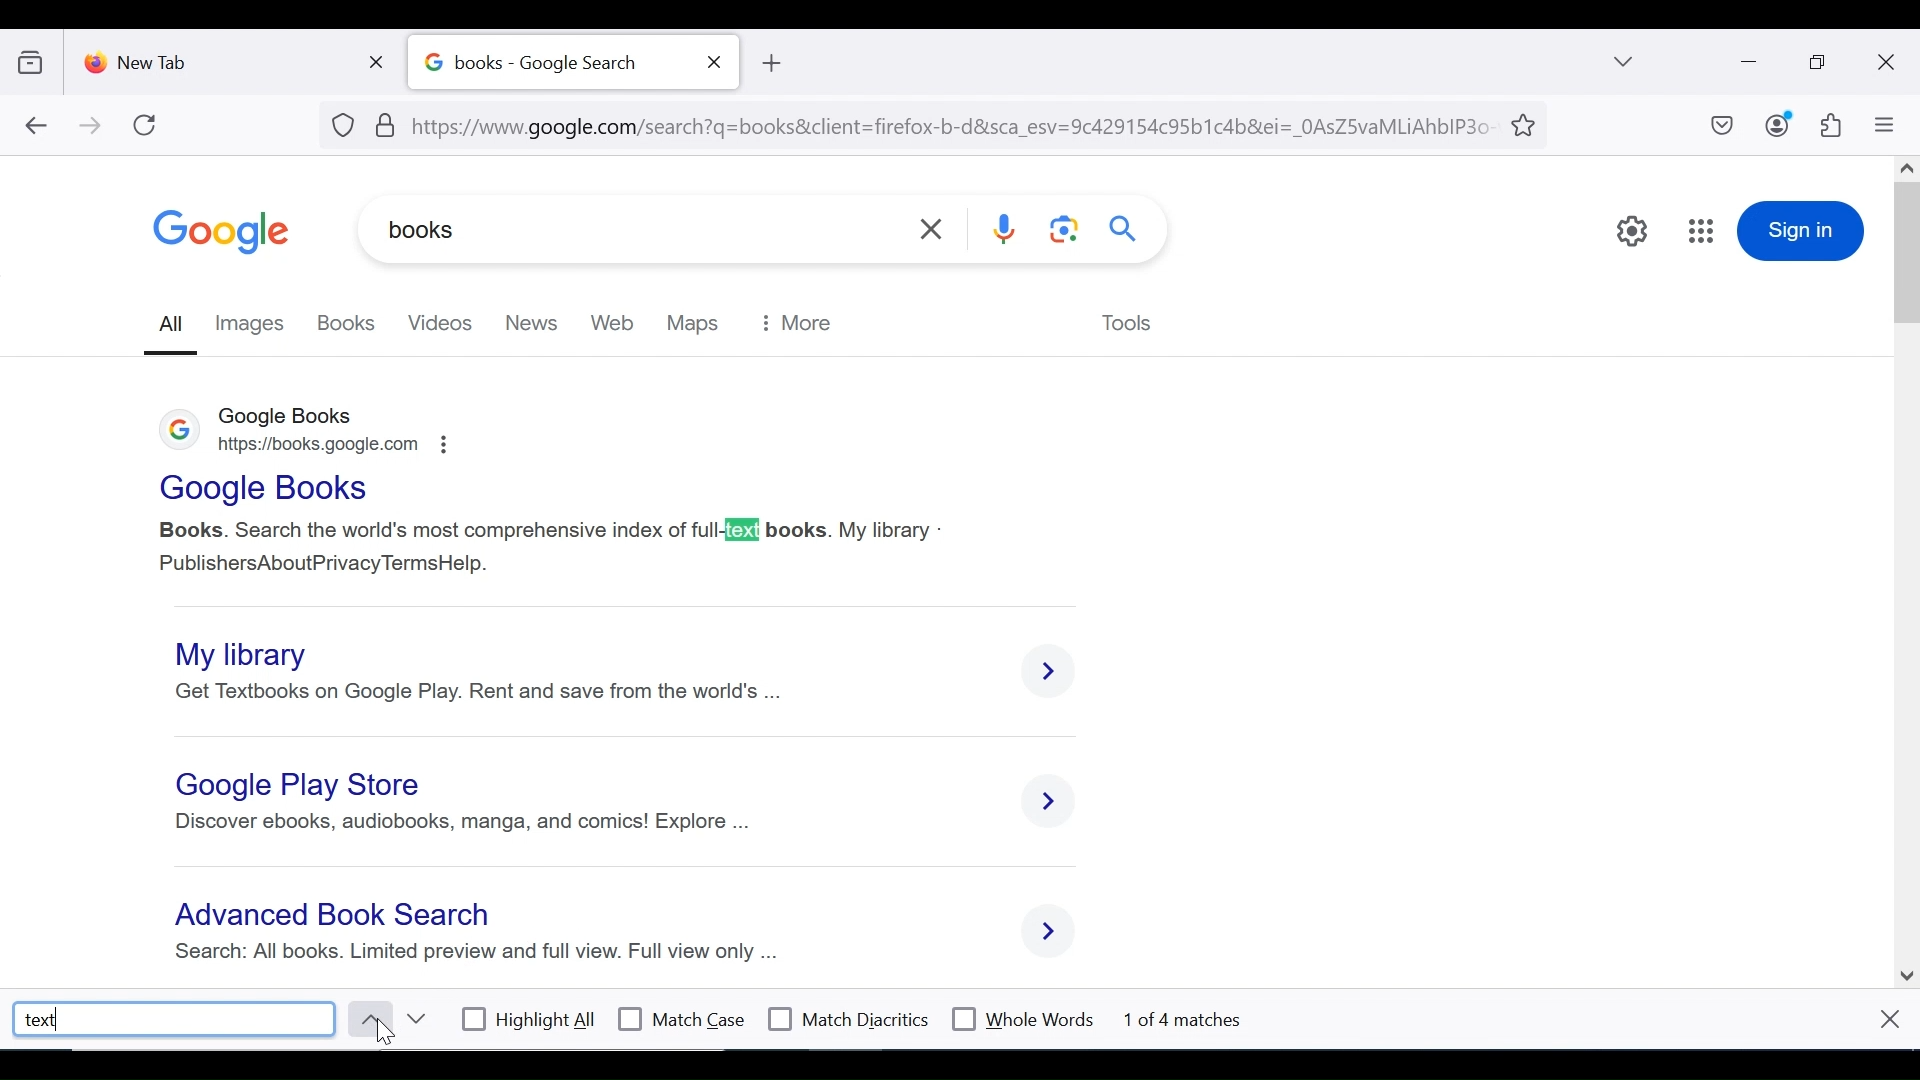 Image resolution: width=1920 pixels, height=1080 pixels. What do you see at coordinates (381, 58) in the screenshot?
I see `close tab` at bounding box center [381, 58].